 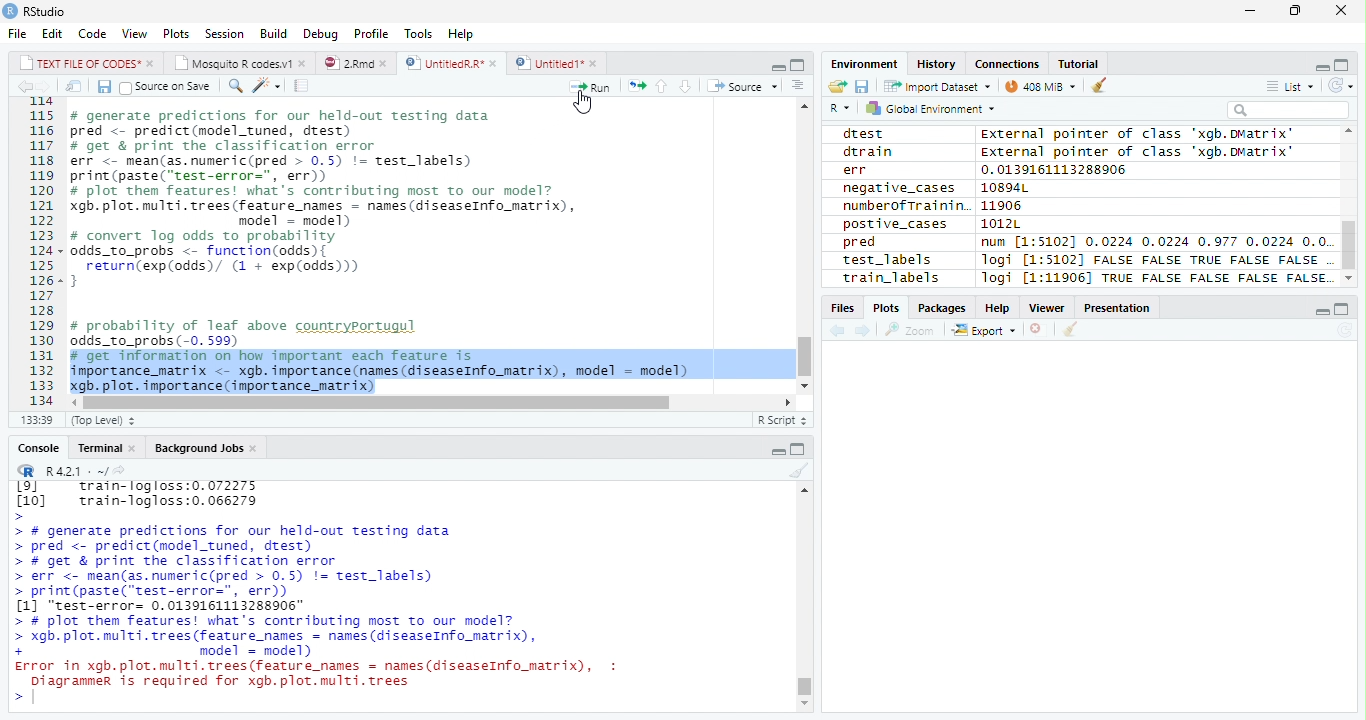 What do you see at coordinates (783, 418) in the screenshot?
I see `R Script` at bounding box center [783, 418].